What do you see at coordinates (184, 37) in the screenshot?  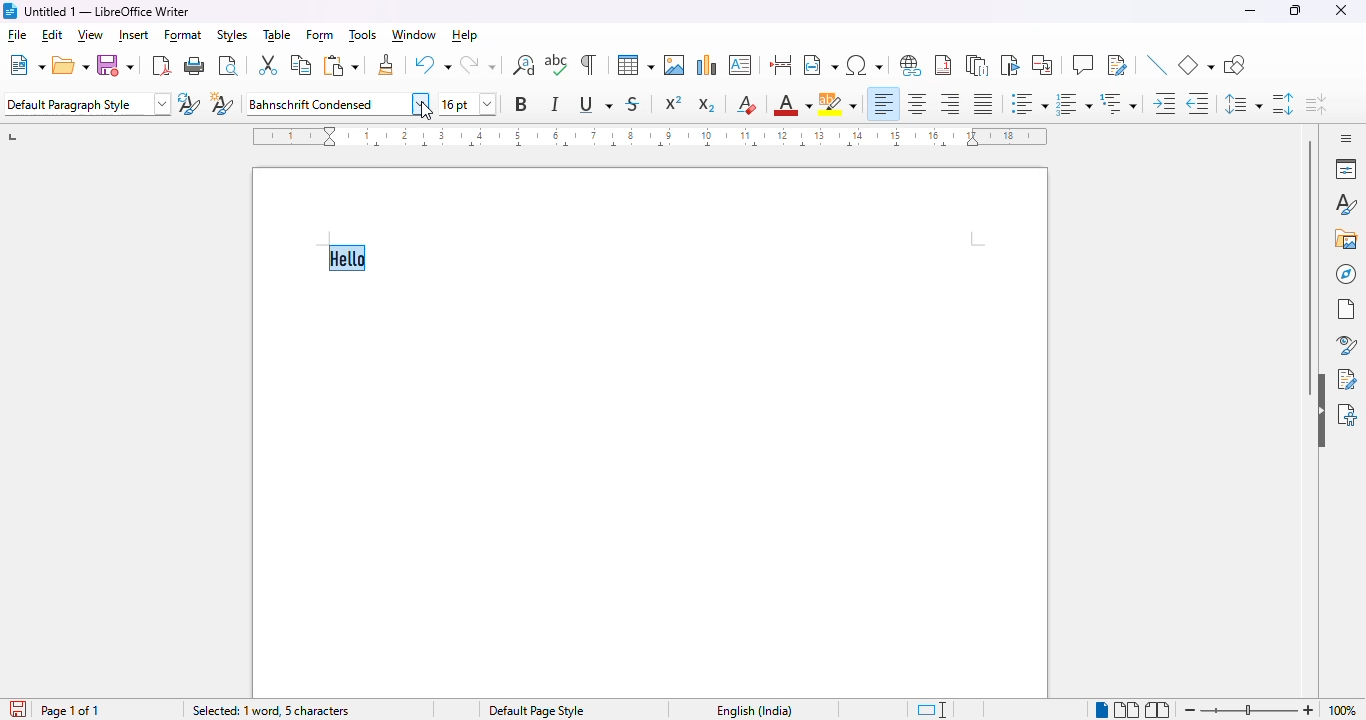 I see `format` at bounding box center [184, 37].